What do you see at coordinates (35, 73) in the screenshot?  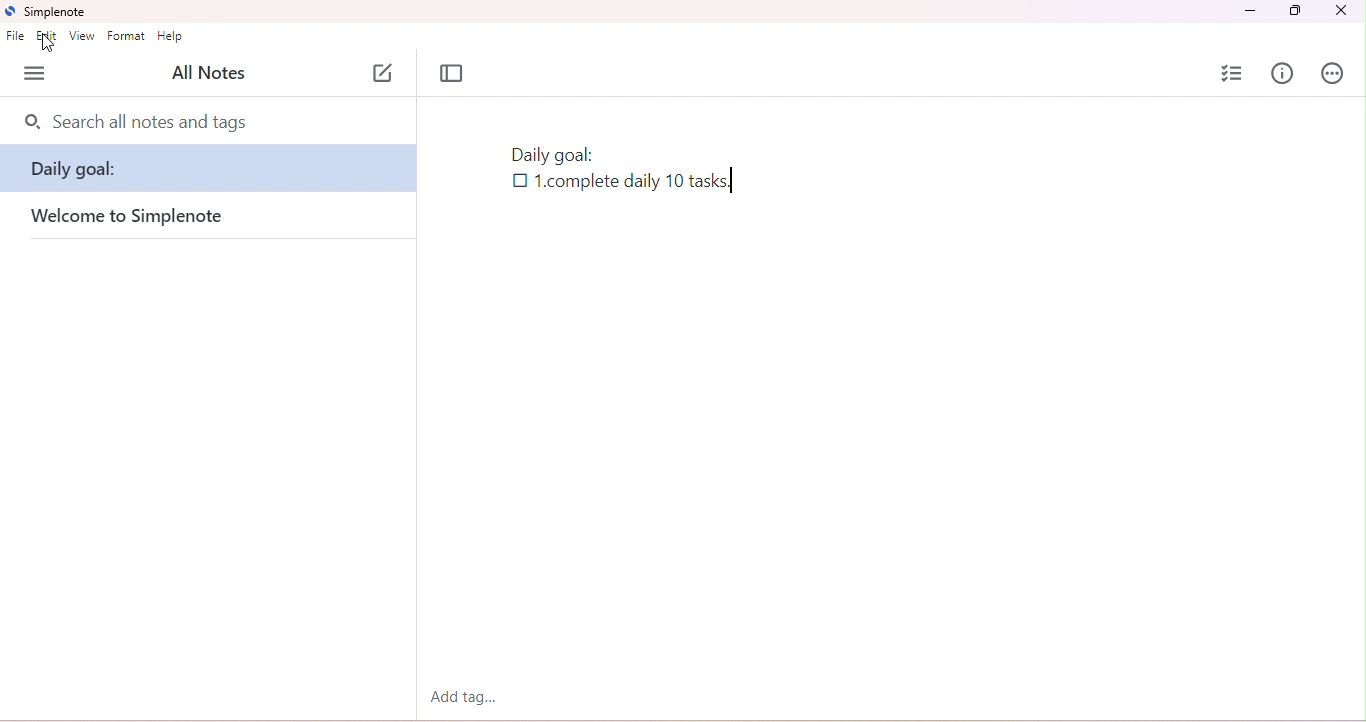 I see `menu` at bounding box center [35, 73].